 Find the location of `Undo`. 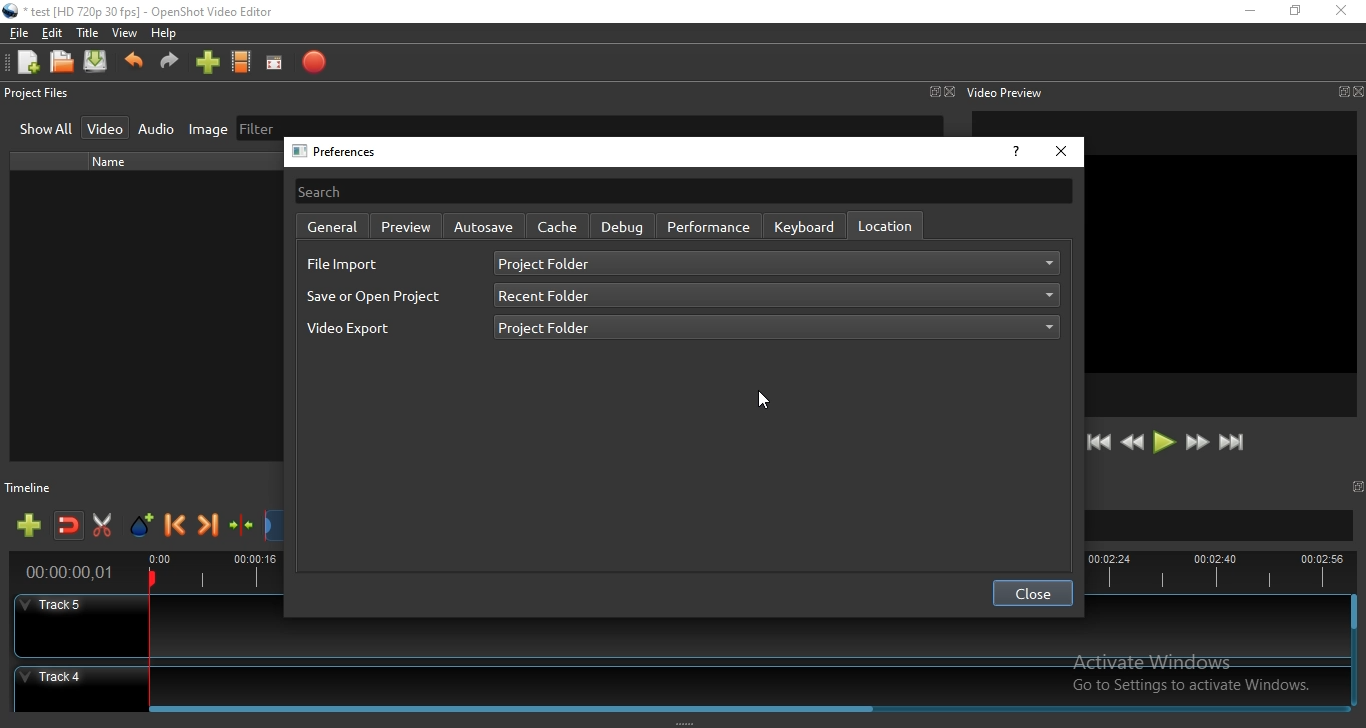

Undo is located at coordinates (134, 66).